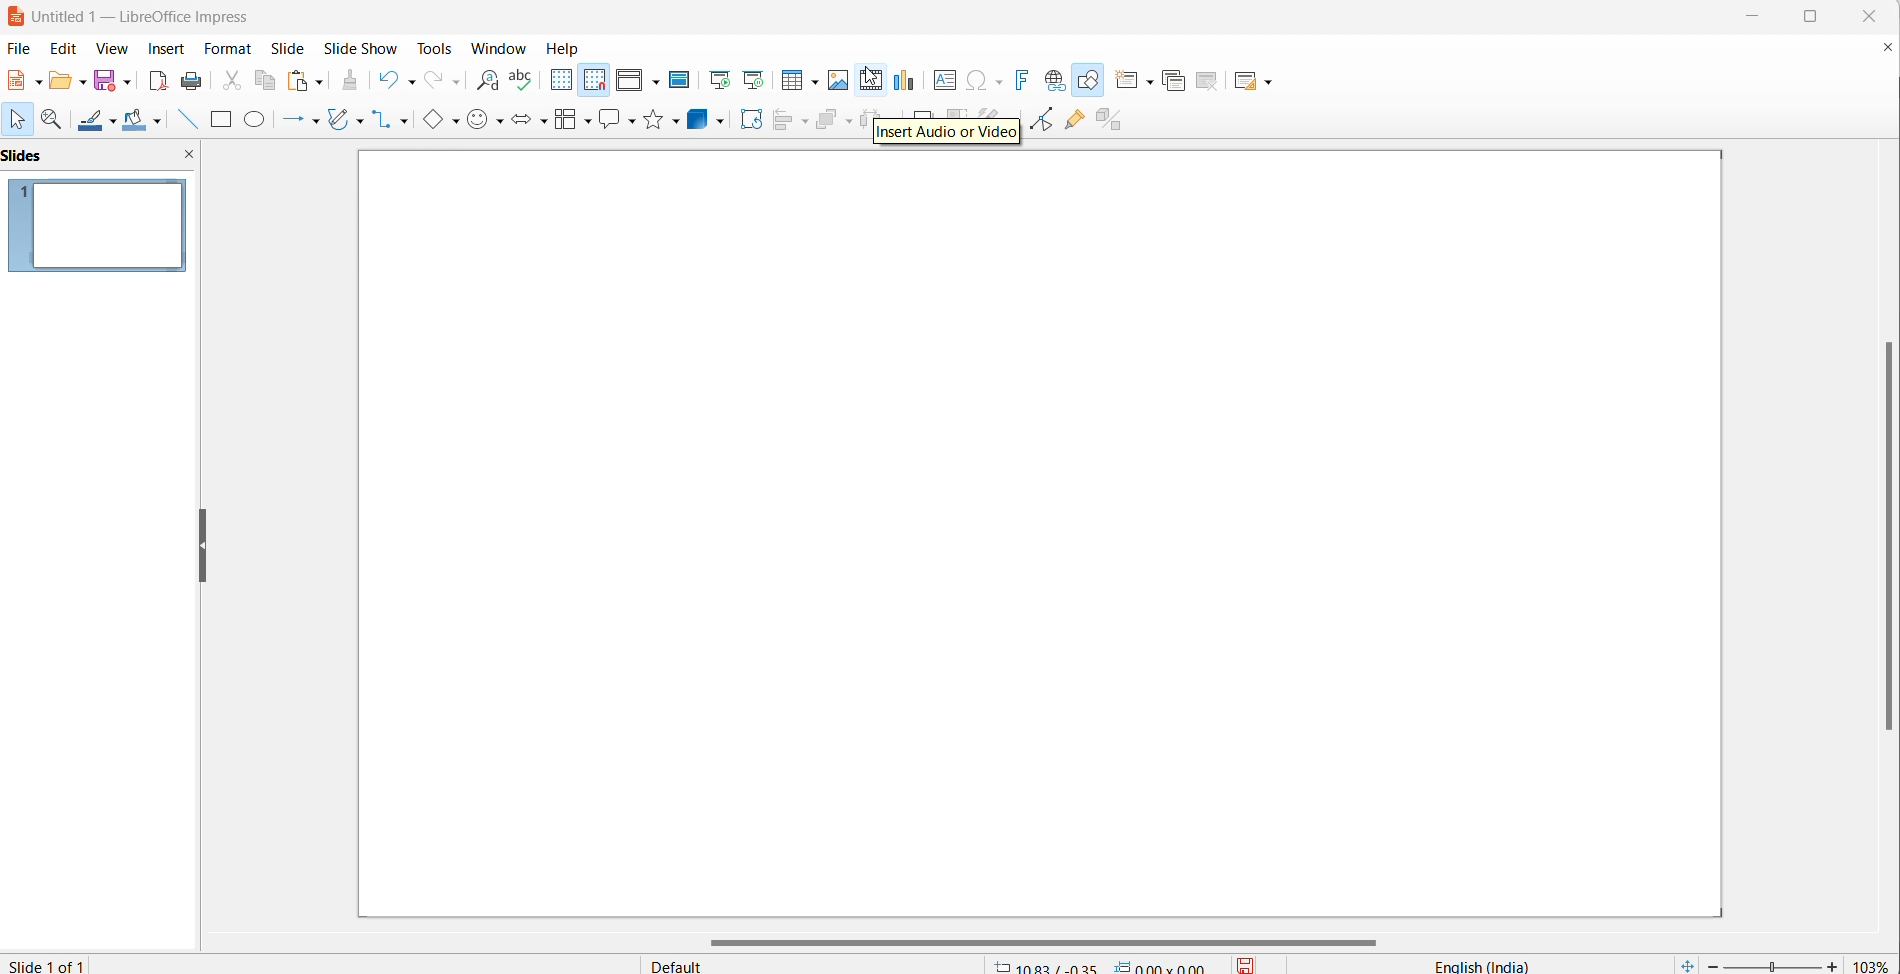 The image size is (1900, 974). Describe the element at coordinates (827, 120) in the screenshot. I see `arrange` at that location.